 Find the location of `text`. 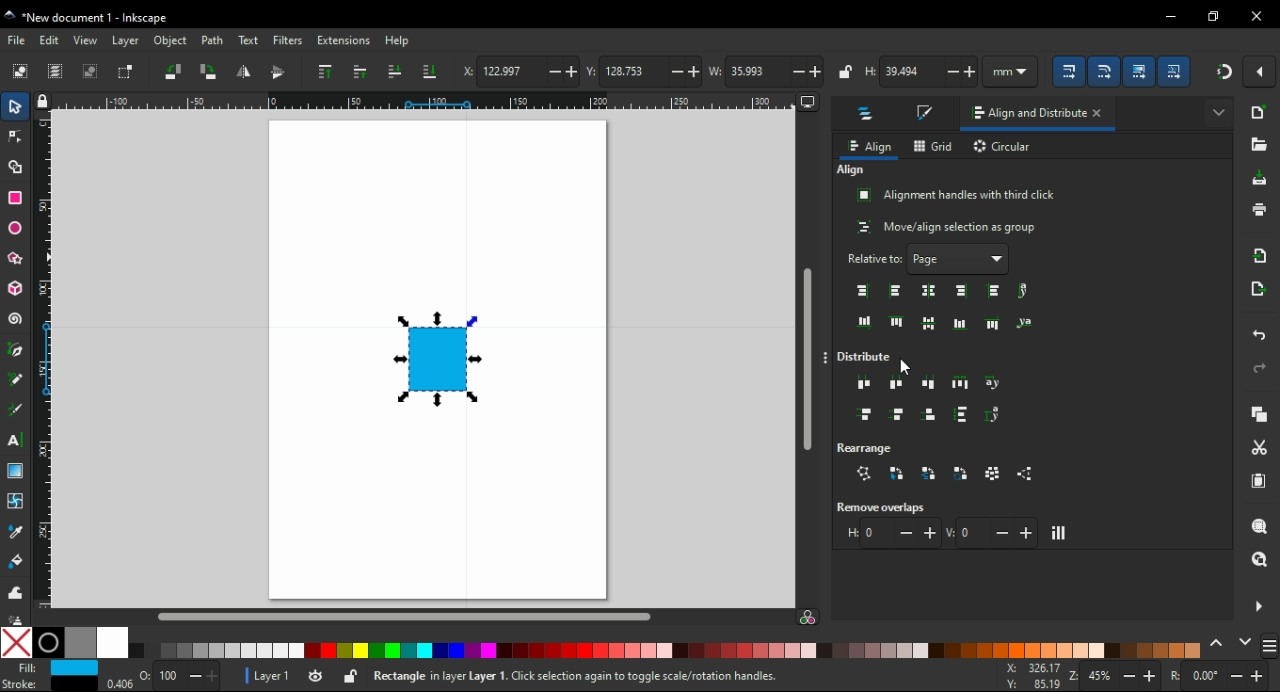

text is located at coordinates (247, 41).